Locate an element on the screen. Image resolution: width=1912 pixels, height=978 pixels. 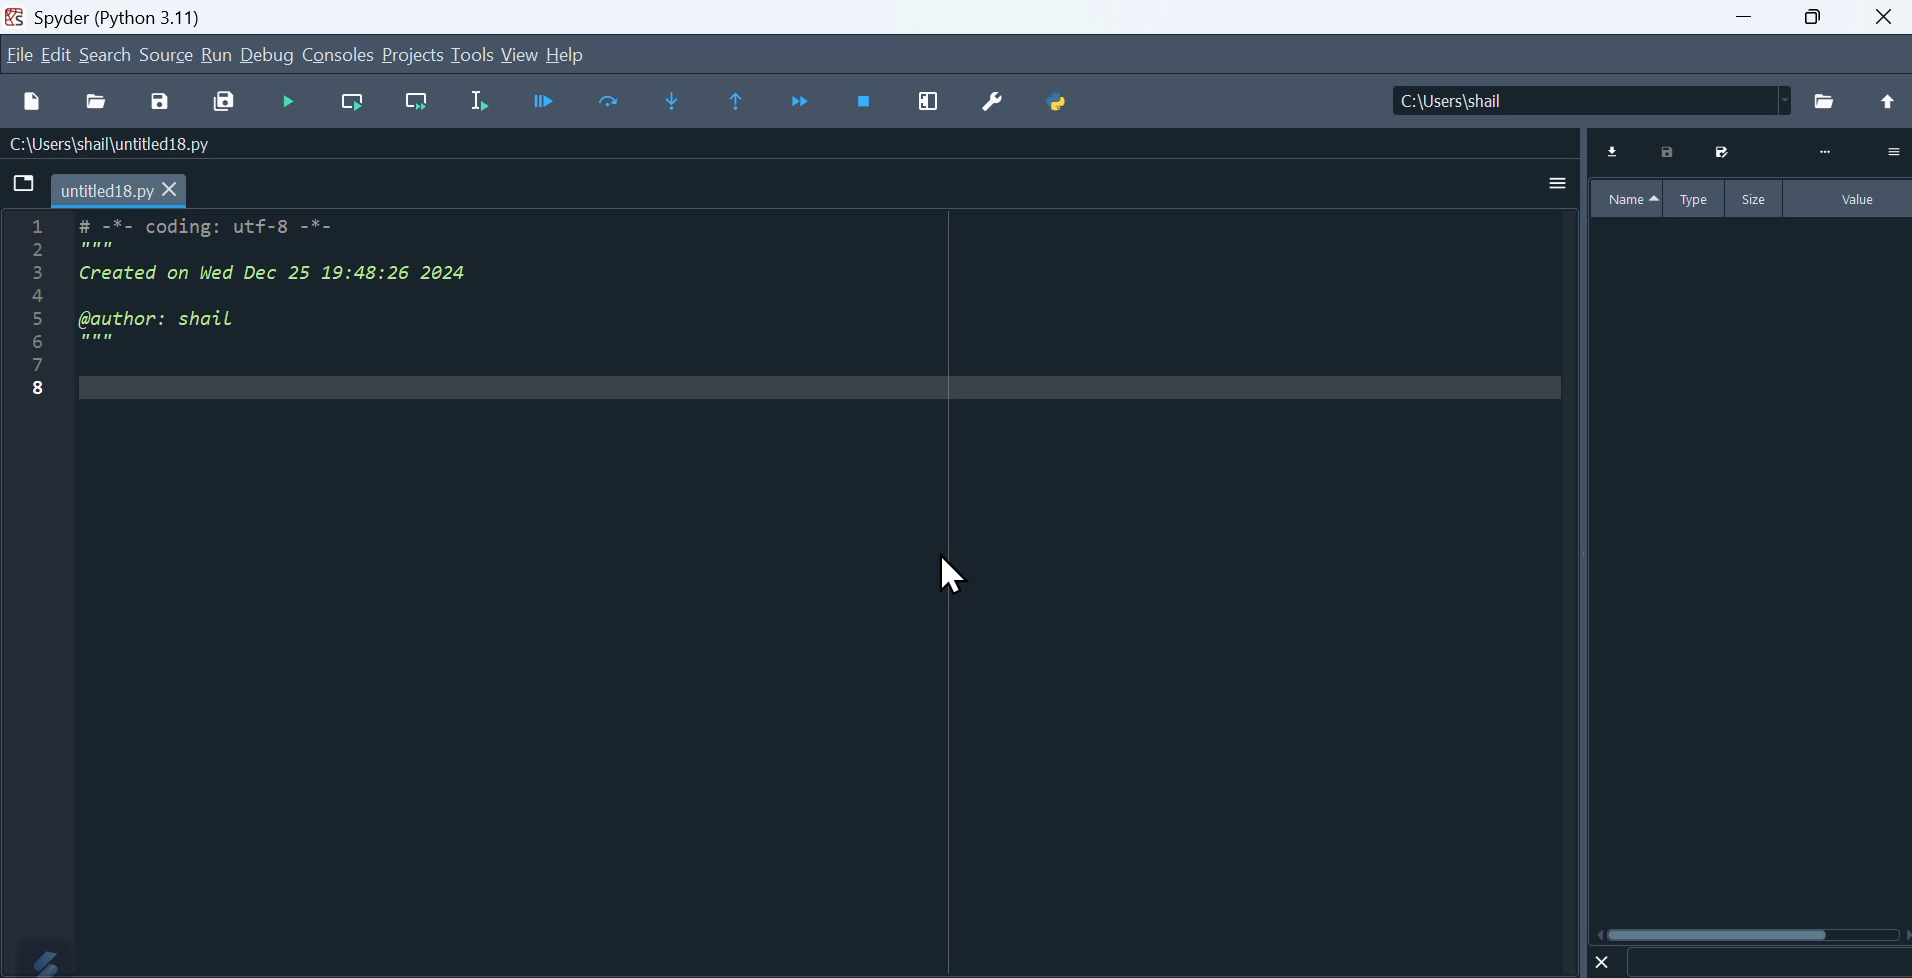
Find previous is located at coordinates (740, 102).